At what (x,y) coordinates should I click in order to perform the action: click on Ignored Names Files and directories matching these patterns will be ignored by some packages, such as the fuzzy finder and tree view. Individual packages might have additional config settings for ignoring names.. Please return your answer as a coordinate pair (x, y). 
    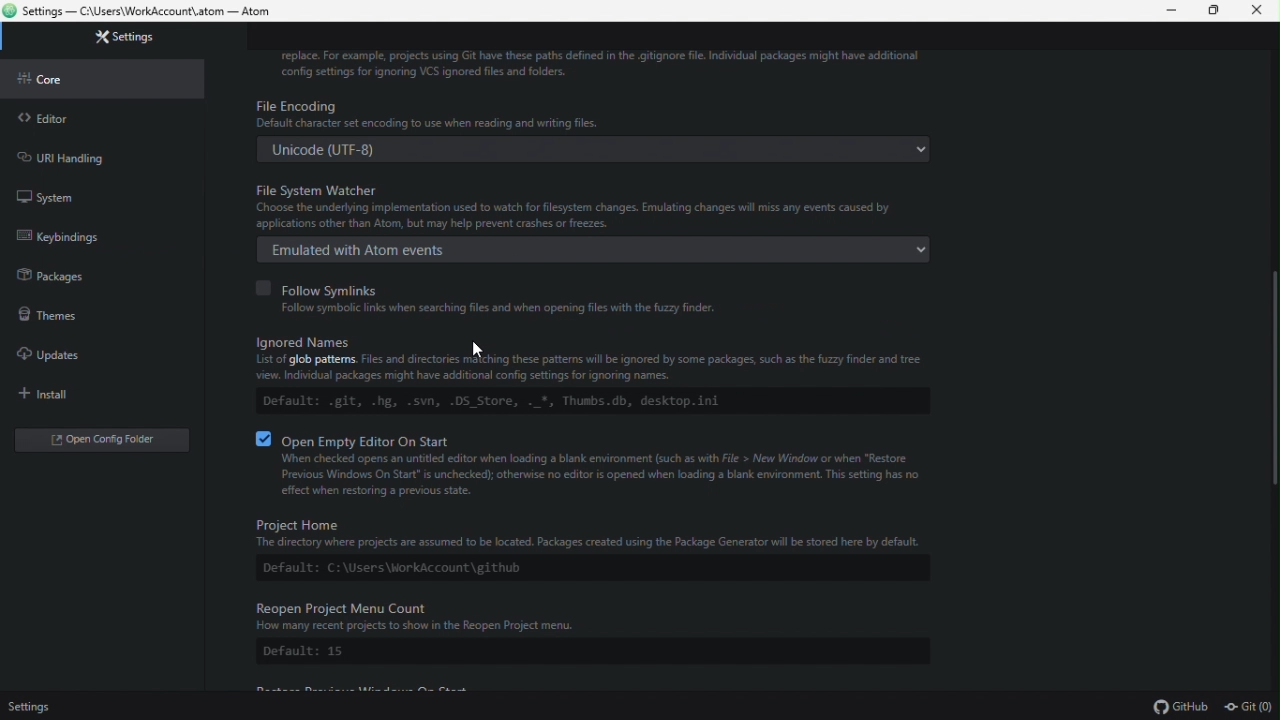
    Looking at the image, I should click on (596, 357).